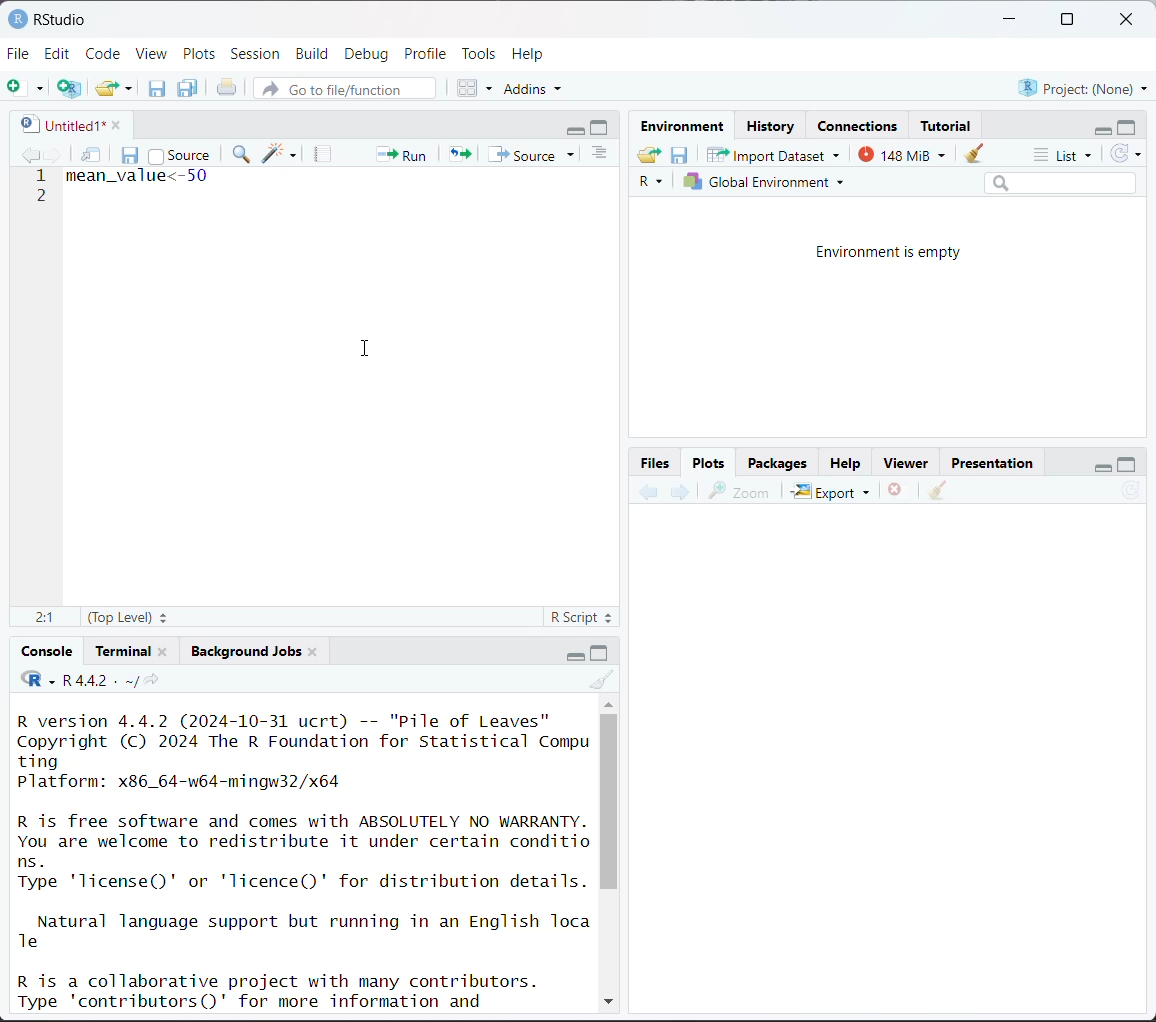 The image size is (1156, 1022). What do you see at coordinates (530, 53) in the screenshot?
I see `Help` at bounding box center [530, 53].